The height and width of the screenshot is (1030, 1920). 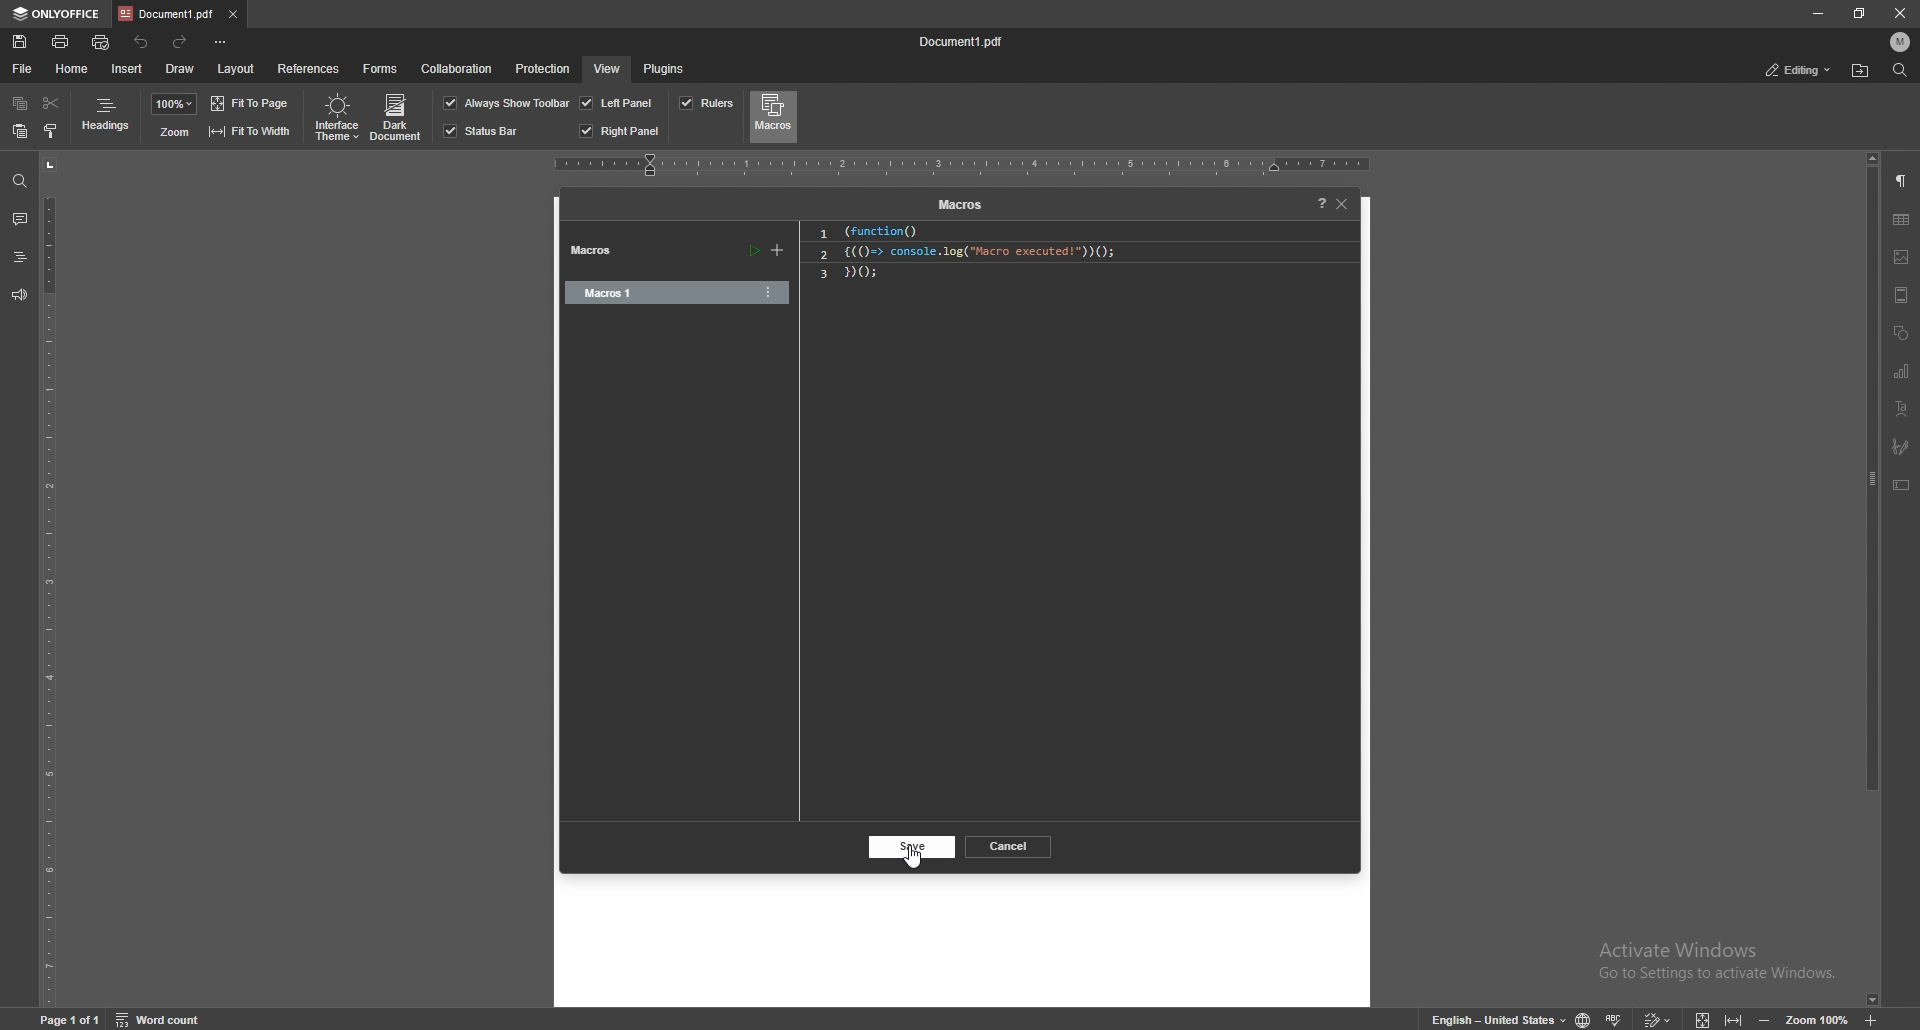 What do you see at coordinates (49, 579) in the screenshot?
I see `vertical scale` at bounding box center [49, 579].